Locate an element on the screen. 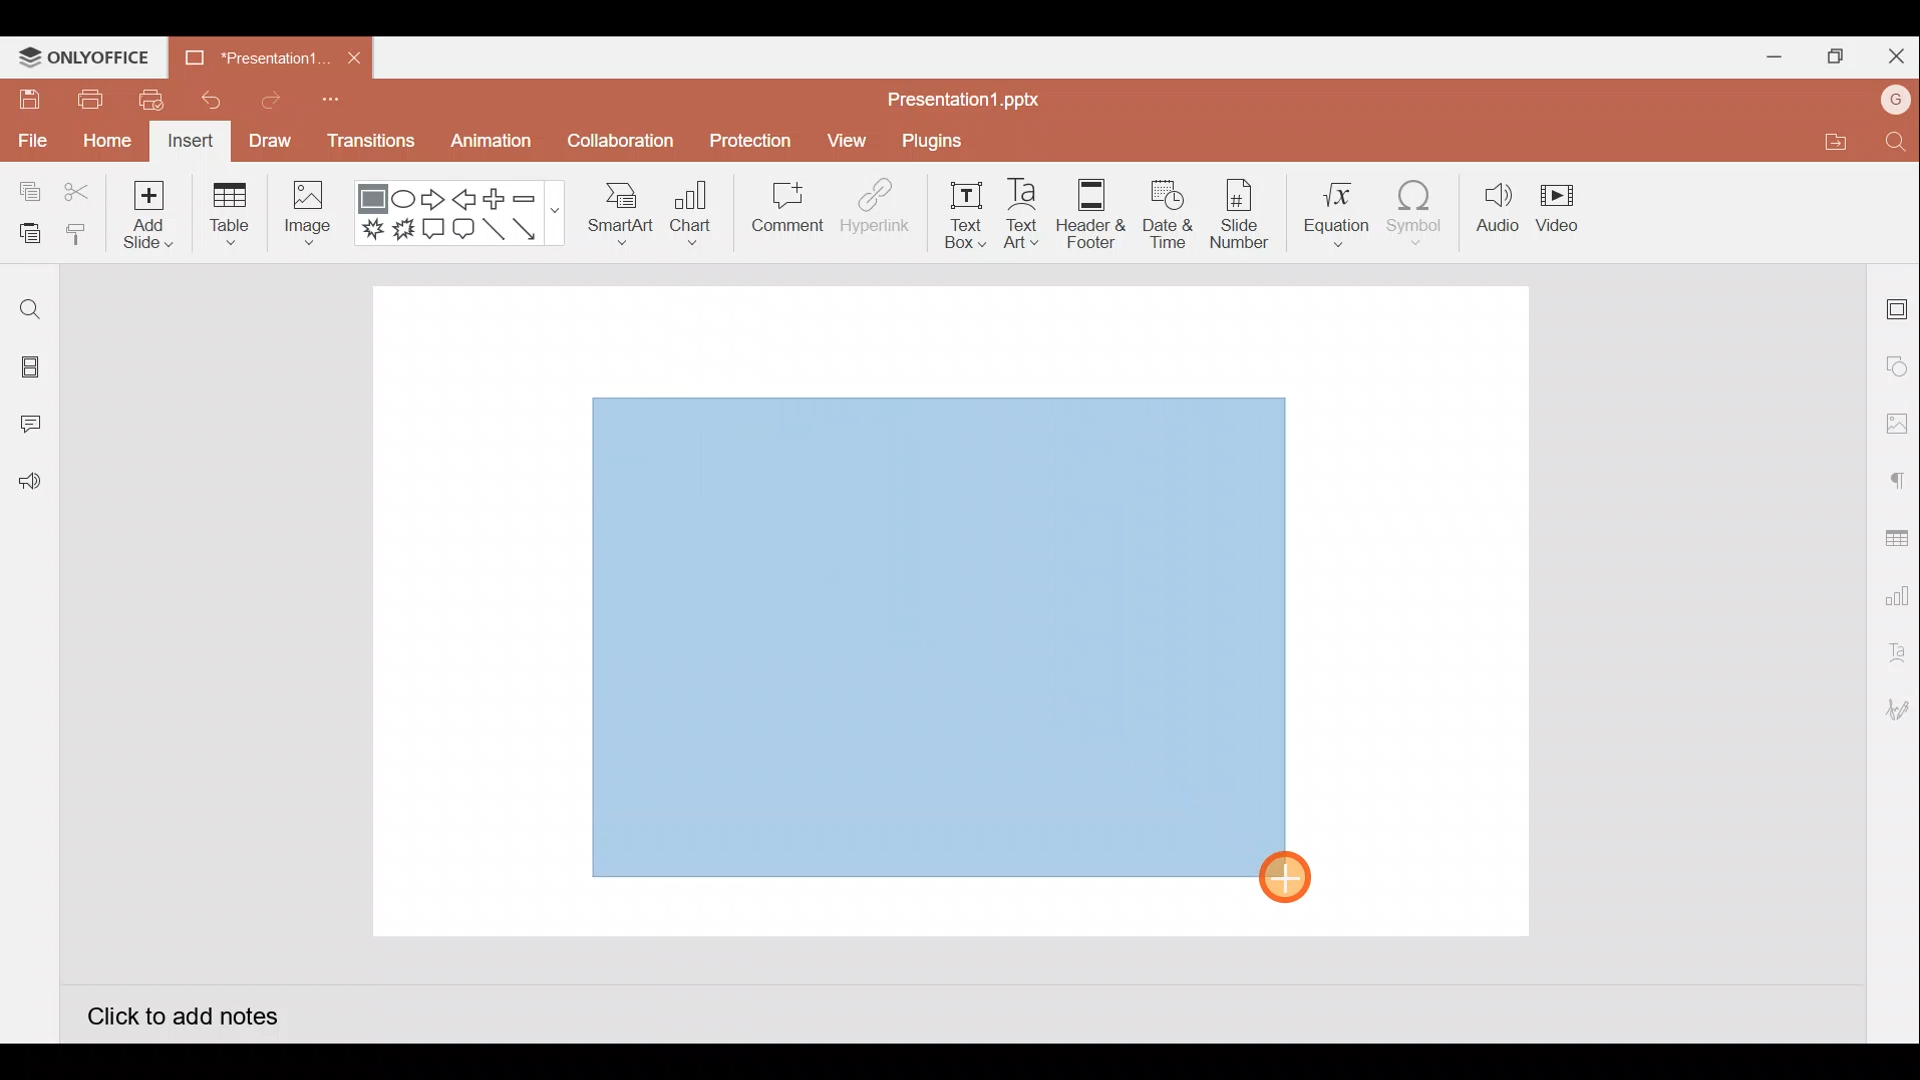 This screenshot has width=1920, height=1080. Text Art is located at coordinates (1030, 209).